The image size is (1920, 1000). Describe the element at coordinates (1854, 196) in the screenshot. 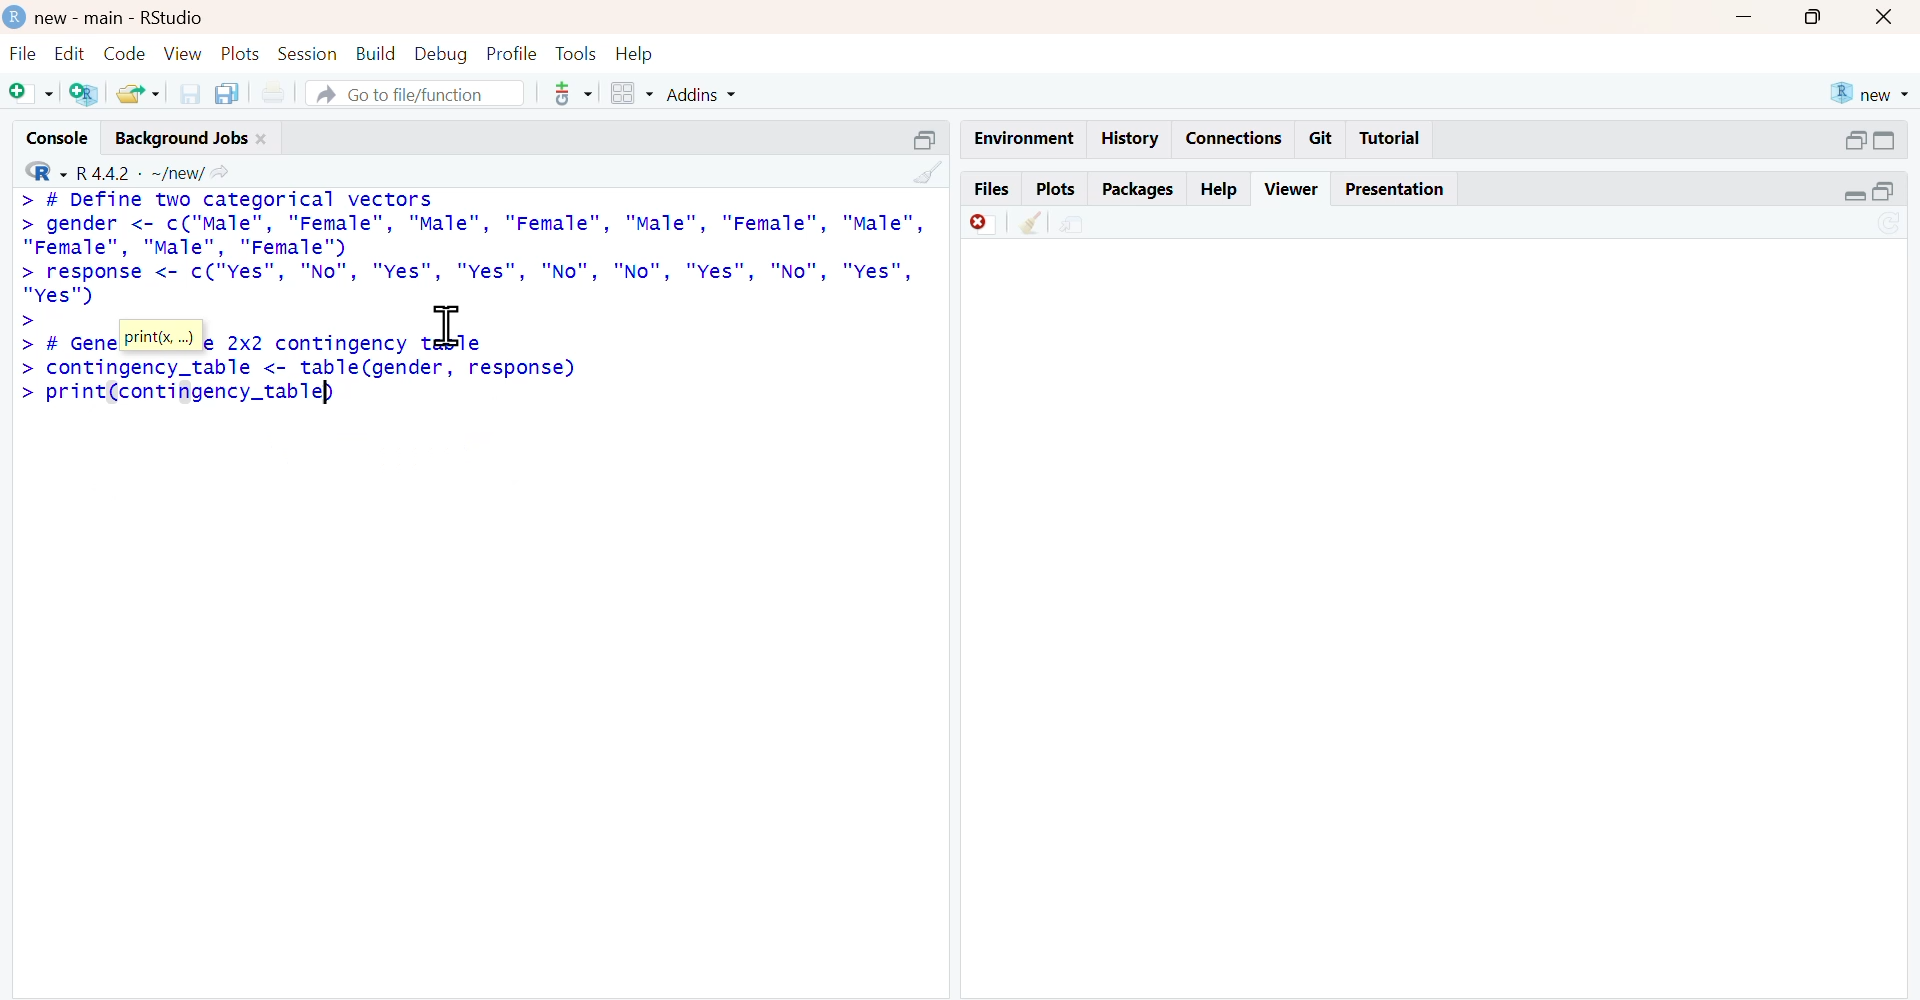

I see `expand/collapse` at that location.